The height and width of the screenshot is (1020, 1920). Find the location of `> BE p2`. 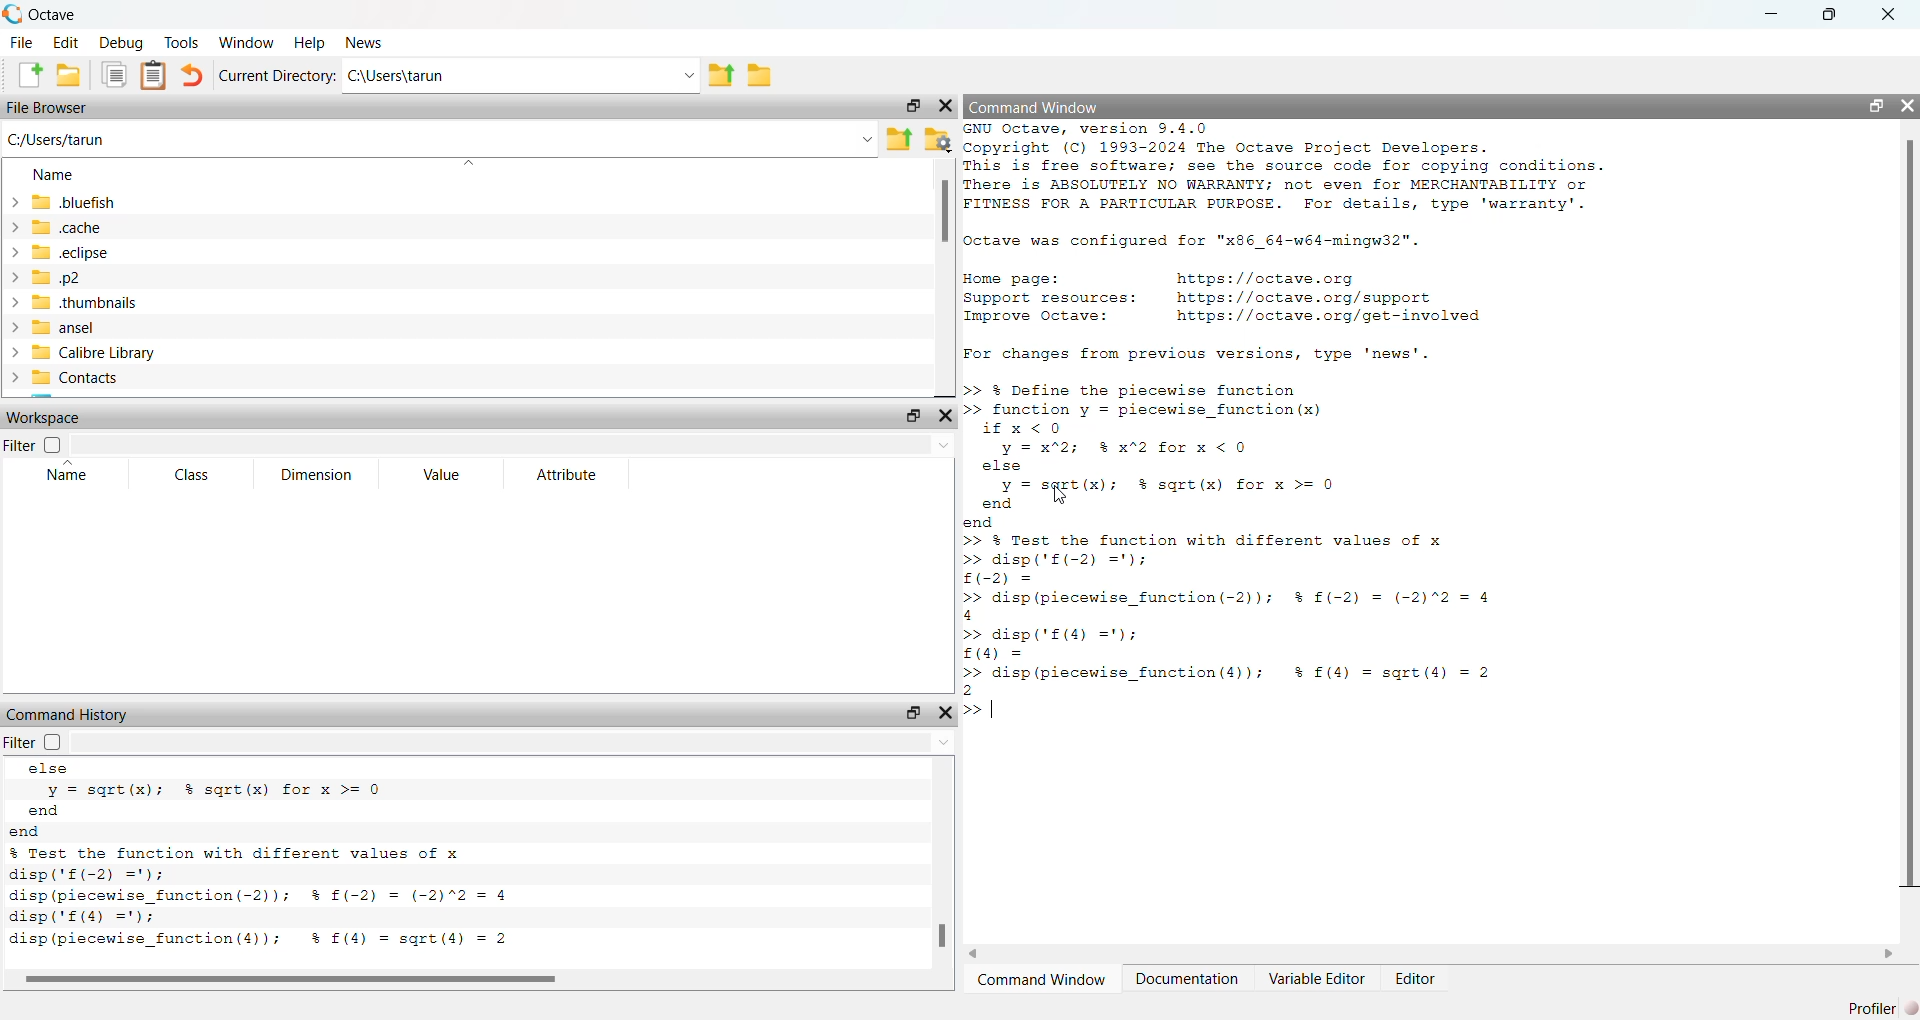

> BE p2 is located at coordinates (51, 278).